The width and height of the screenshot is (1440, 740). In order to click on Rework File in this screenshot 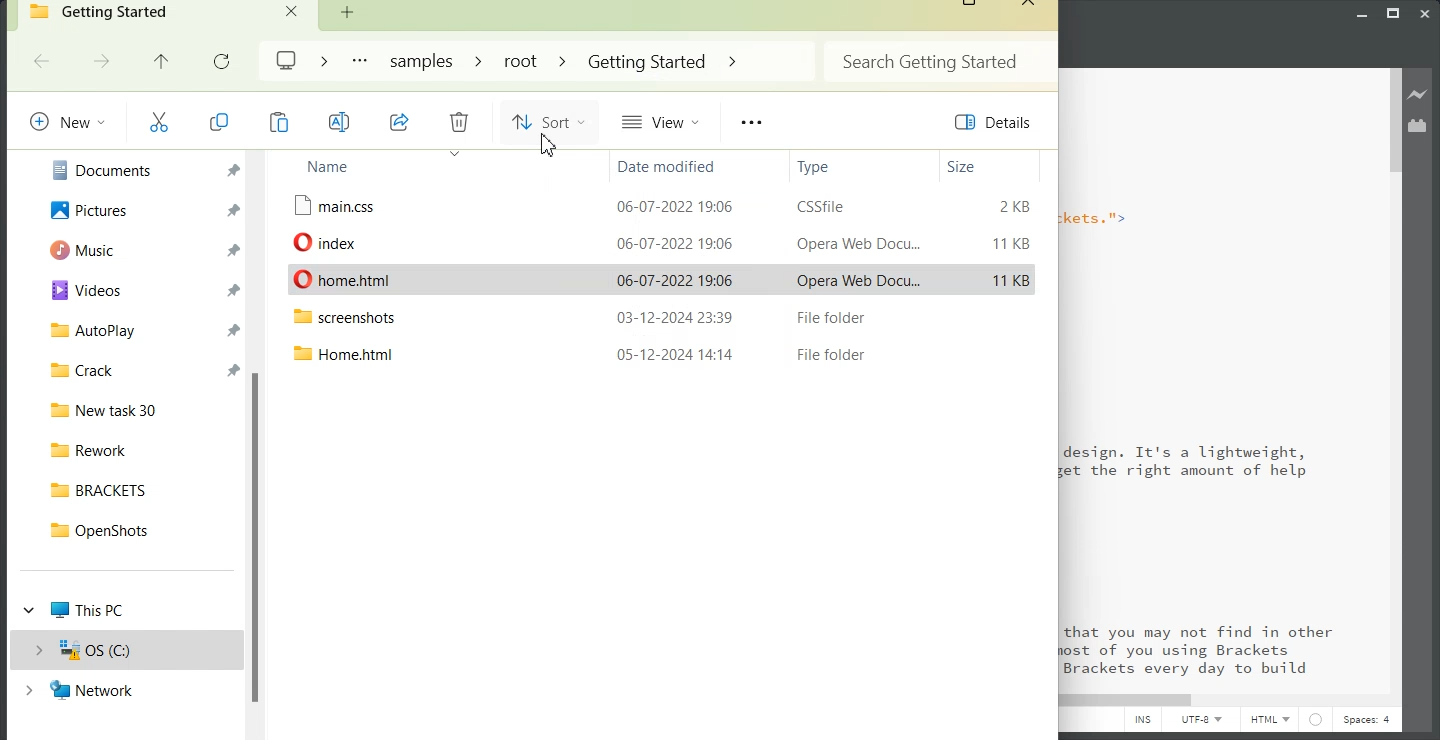, I will do `click(138, 450)`.